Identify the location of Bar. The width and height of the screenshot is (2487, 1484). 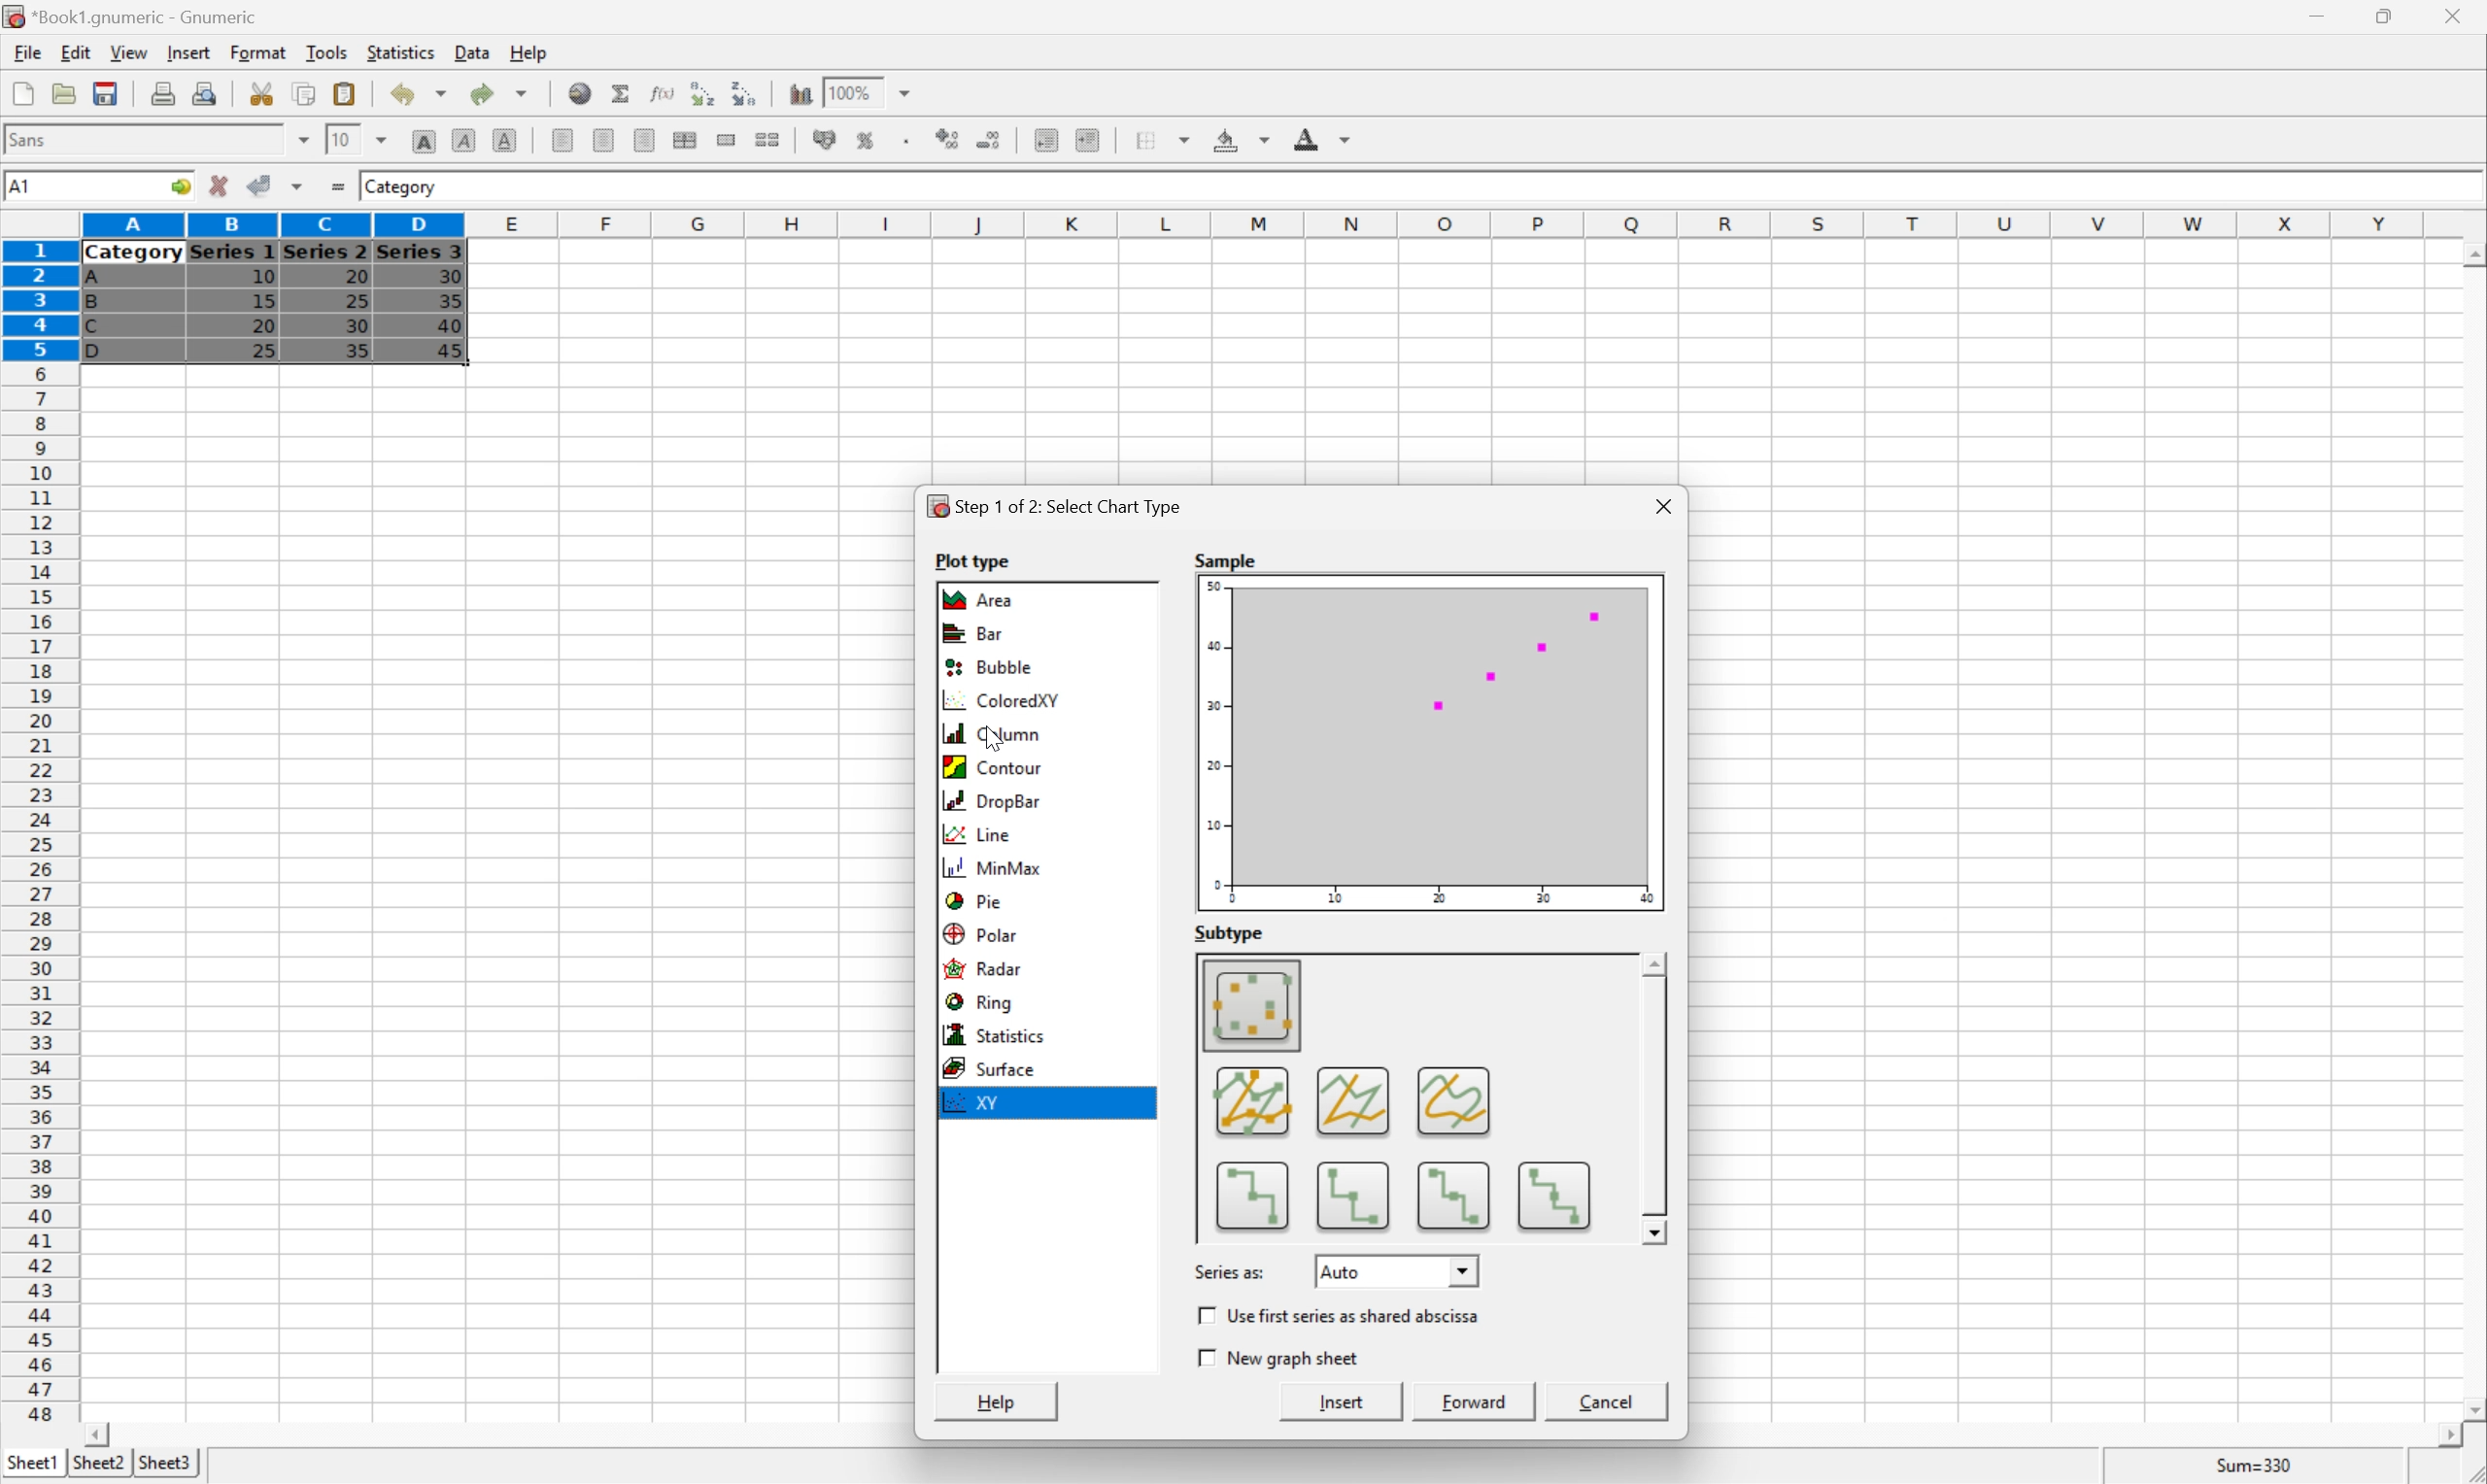
(974, 634).